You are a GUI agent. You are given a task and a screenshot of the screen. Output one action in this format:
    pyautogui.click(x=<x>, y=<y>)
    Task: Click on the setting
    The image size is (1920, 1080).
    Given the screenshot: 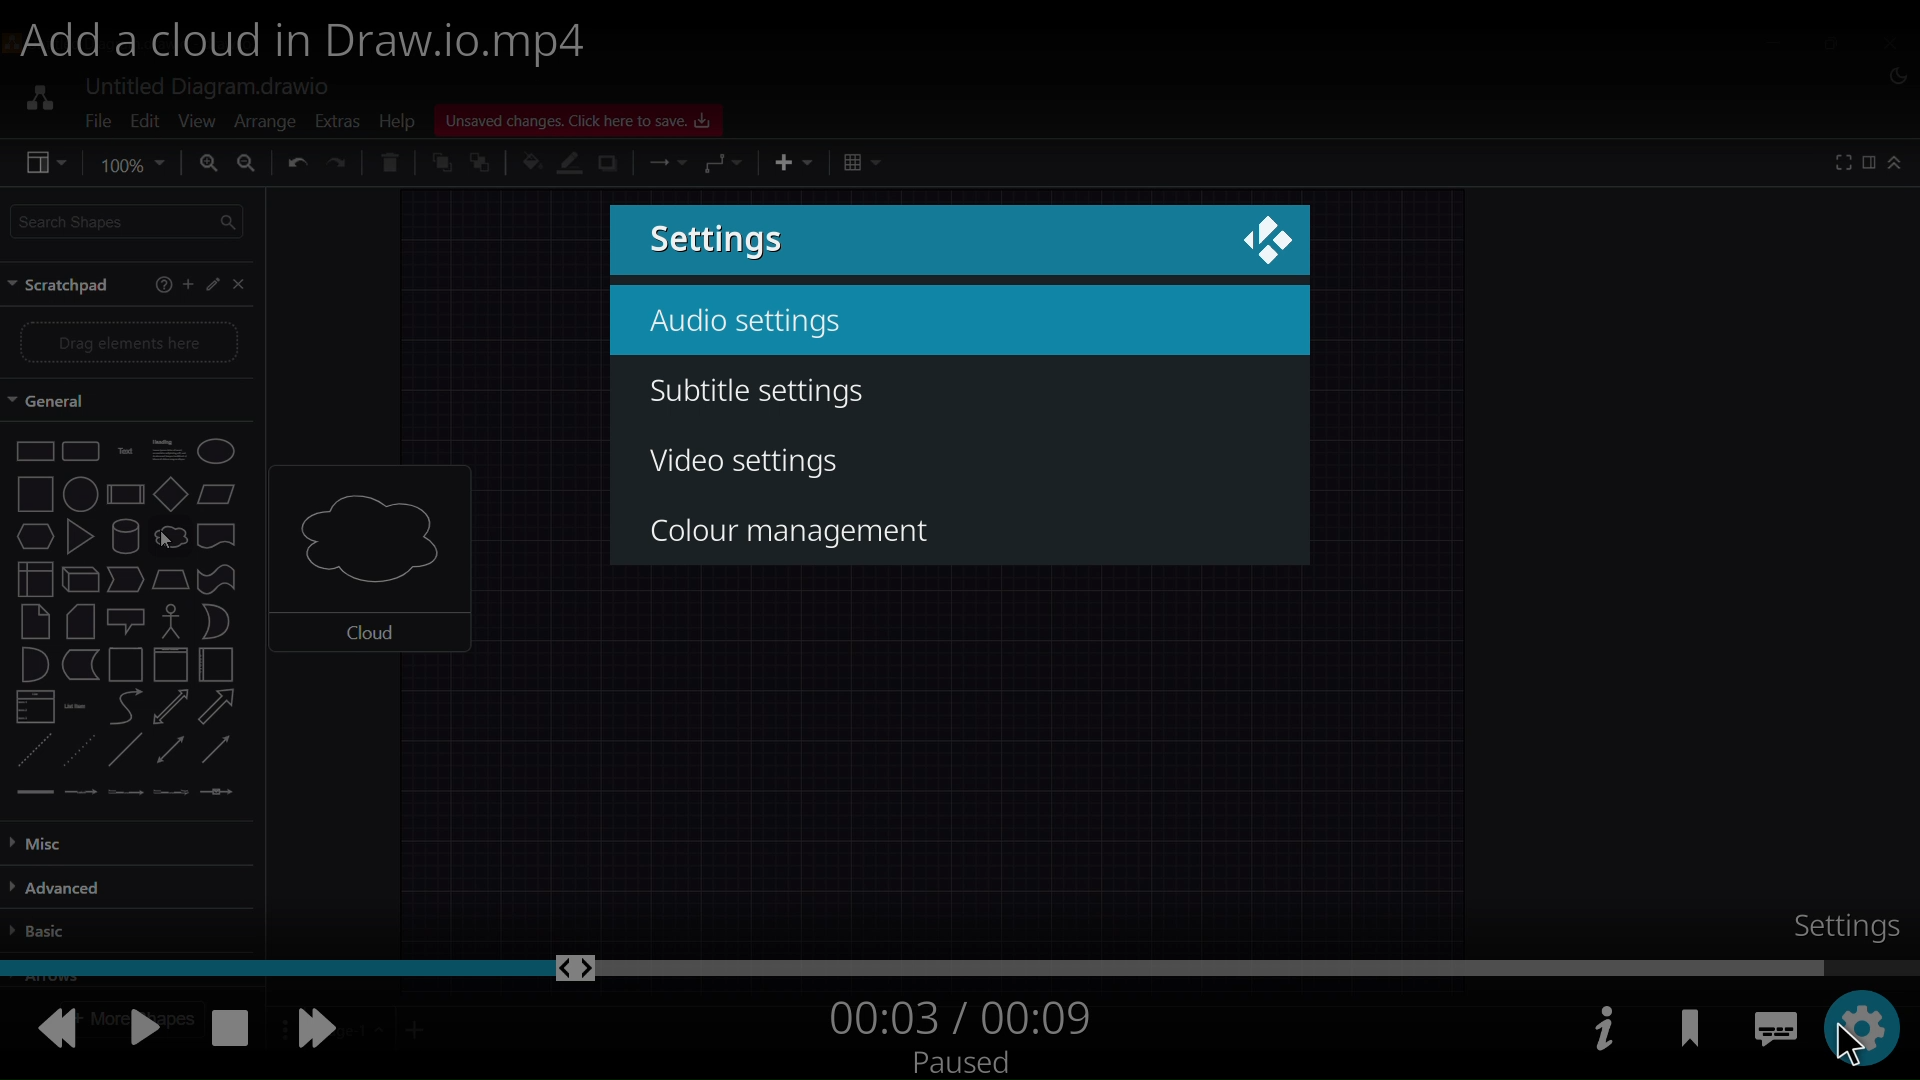 What is the action you would take?
    pyautogui.click(x=722, y=239)
    